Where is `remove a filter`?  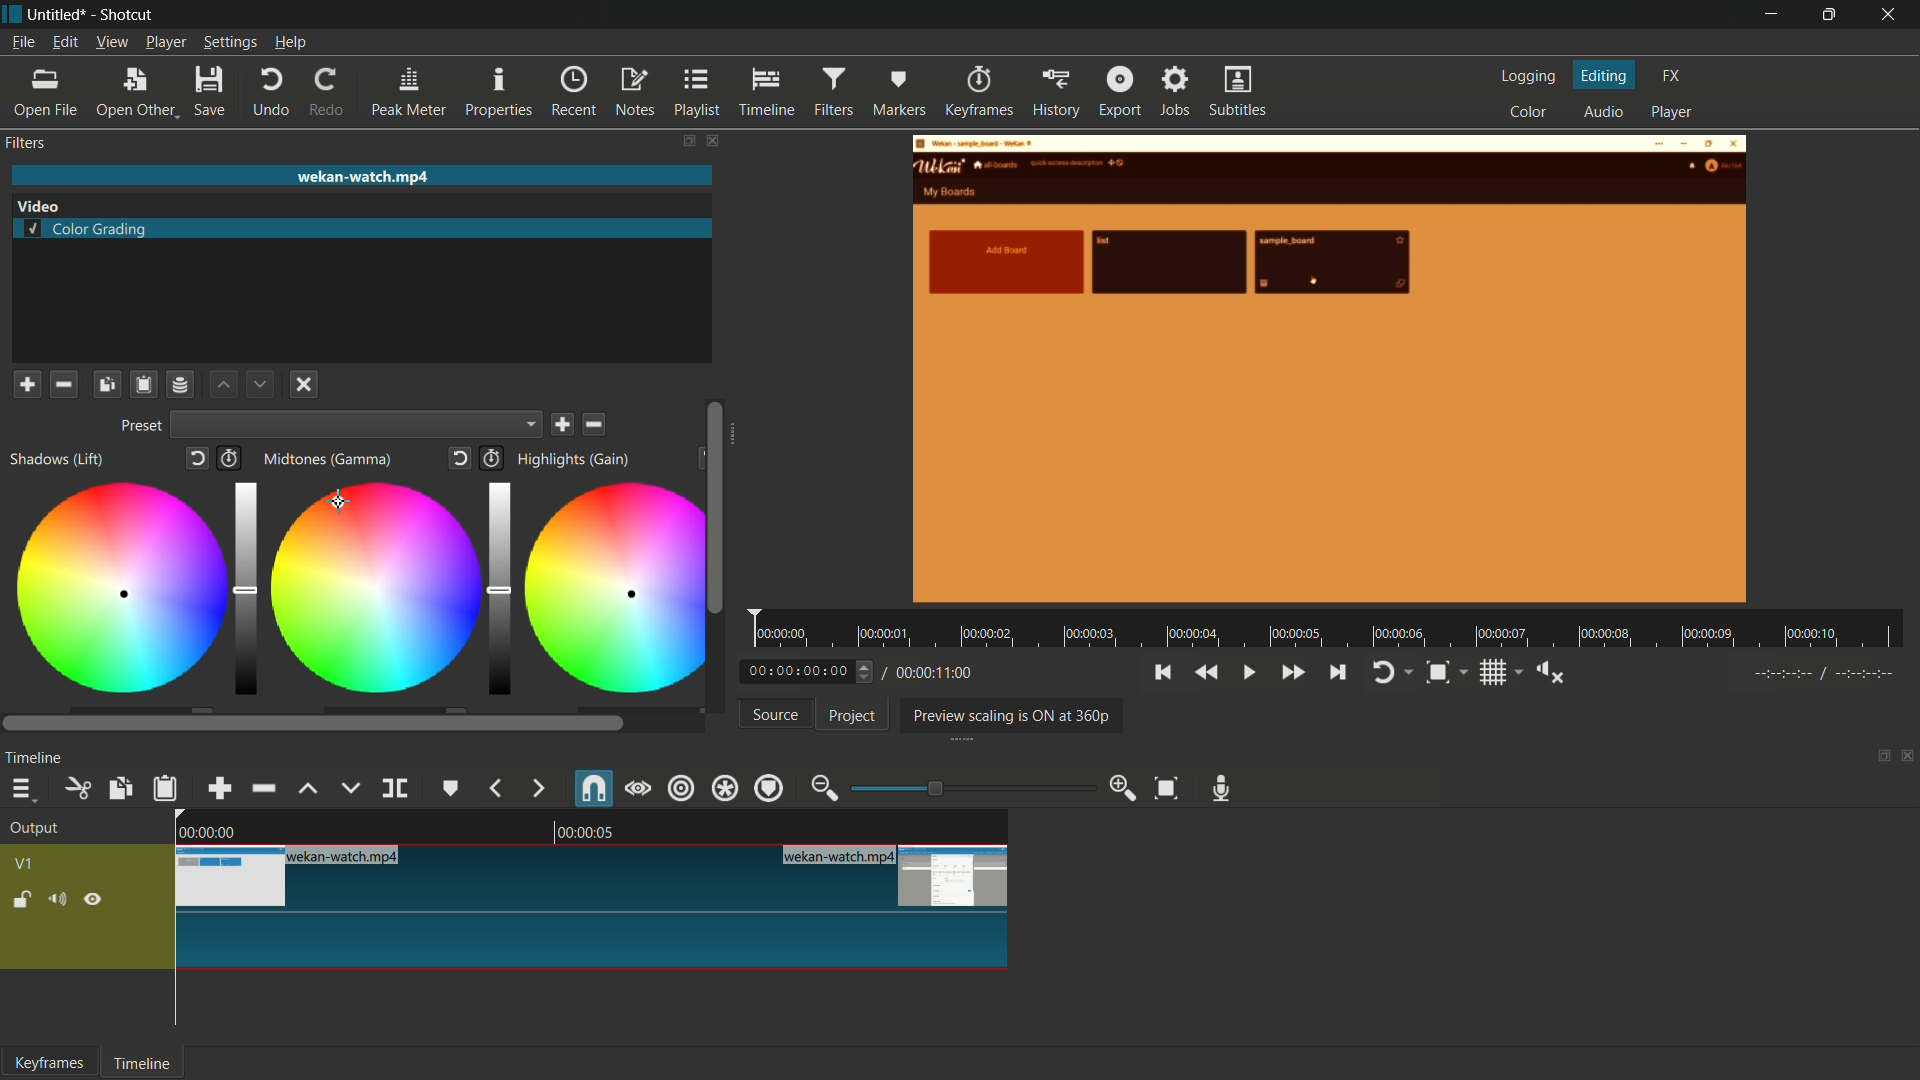
remove a filter is located at coordinates (64, 386).